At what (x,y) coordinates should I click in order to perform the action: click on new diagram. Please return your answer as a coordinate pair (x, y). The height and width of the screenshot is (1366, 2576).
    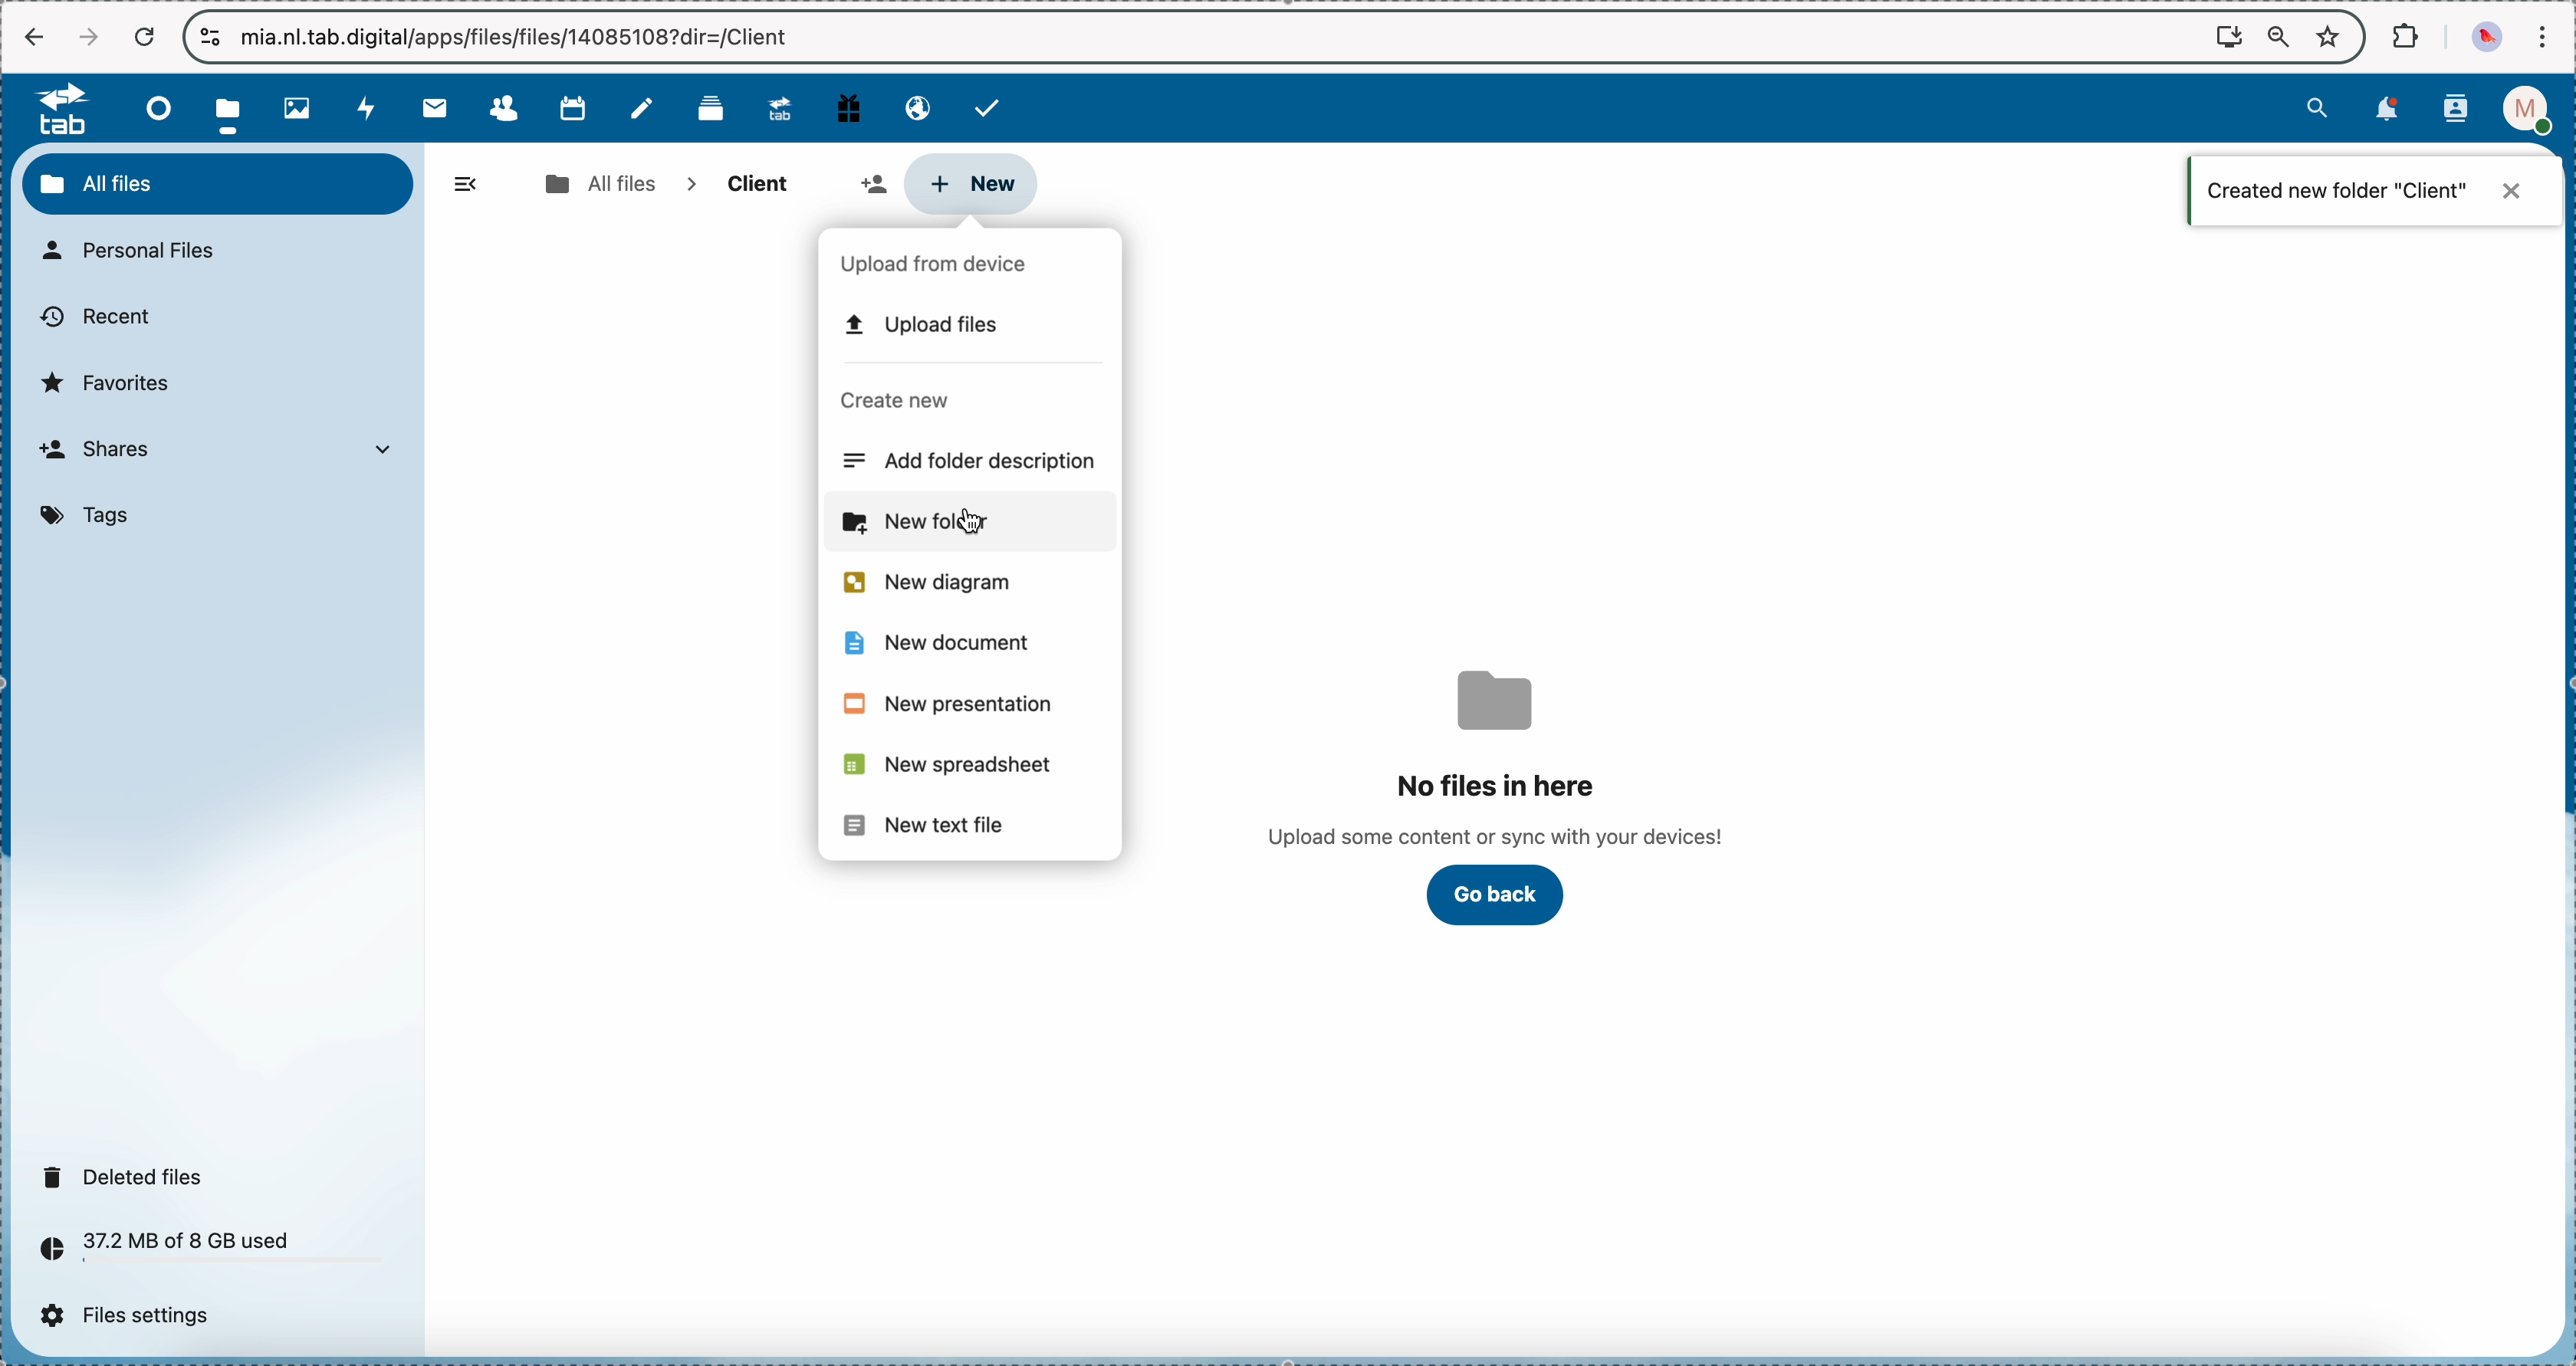
    Looking at the image, I should click on (925, 583).